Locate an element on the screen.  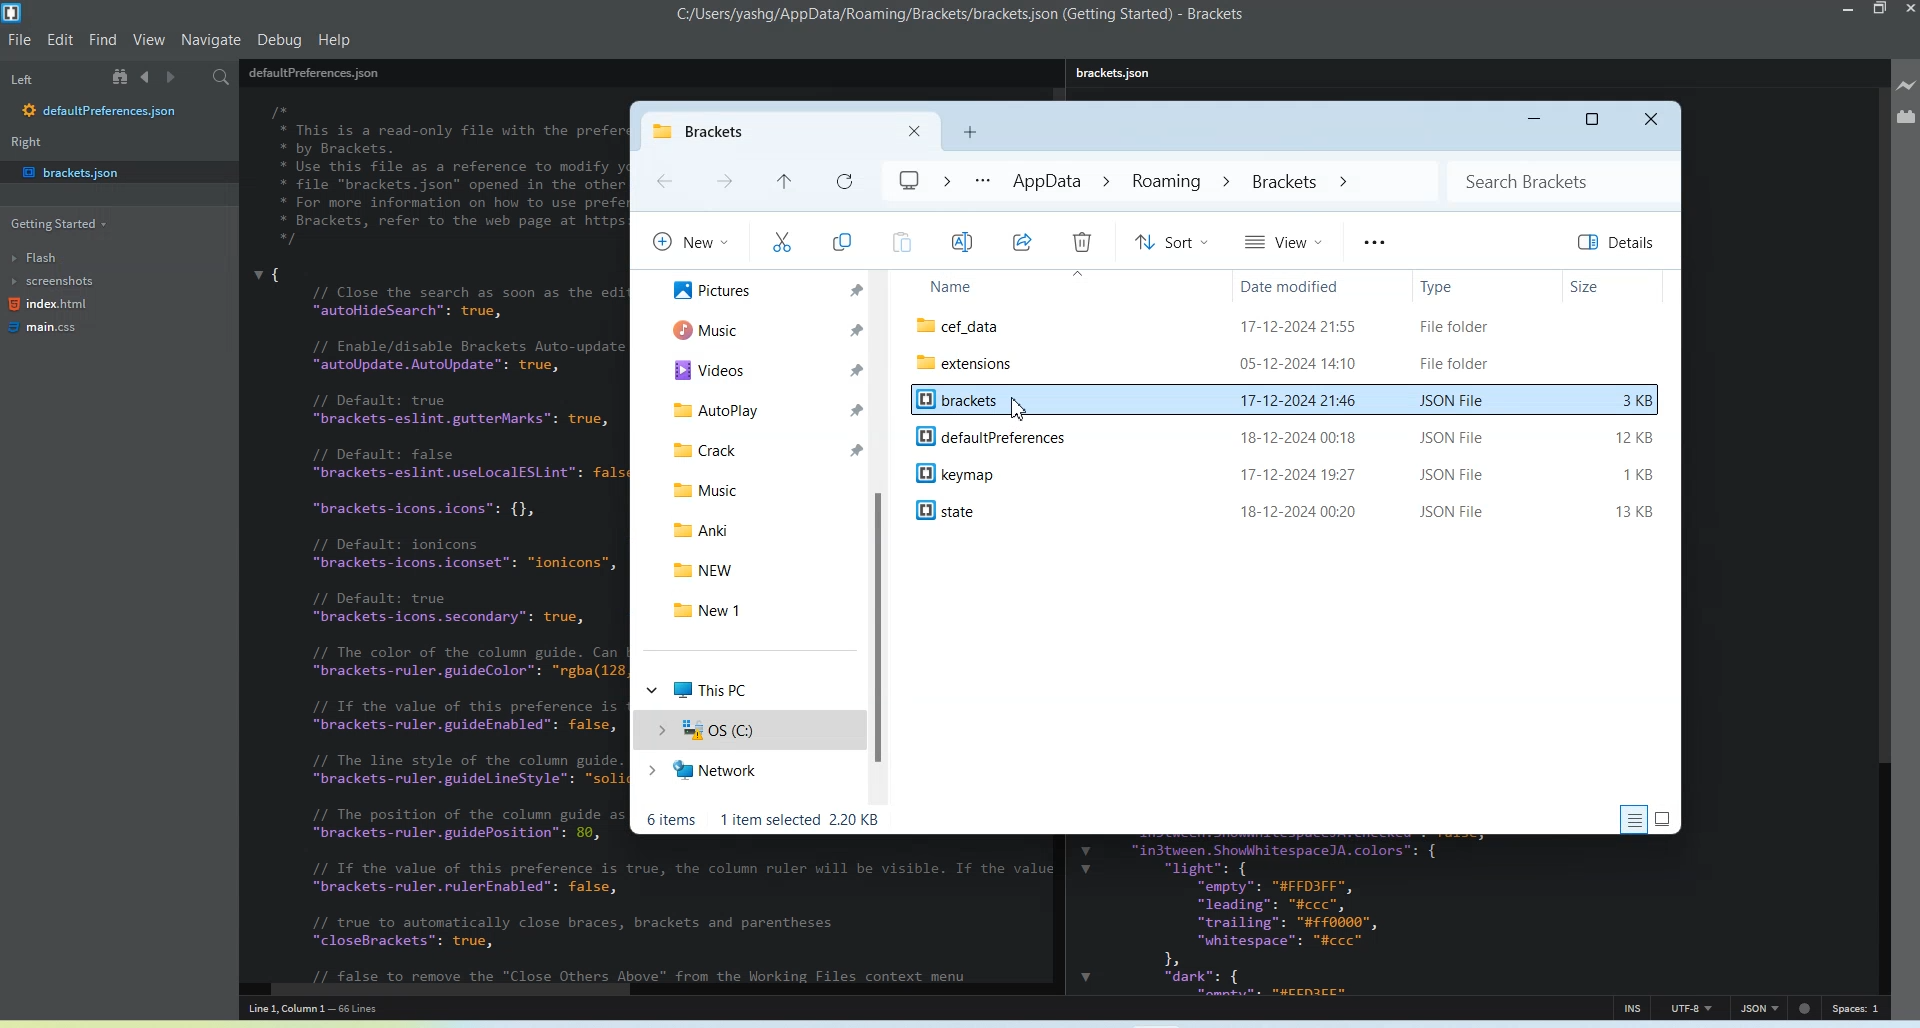
Maximize is located at coordinates (1881, 10).